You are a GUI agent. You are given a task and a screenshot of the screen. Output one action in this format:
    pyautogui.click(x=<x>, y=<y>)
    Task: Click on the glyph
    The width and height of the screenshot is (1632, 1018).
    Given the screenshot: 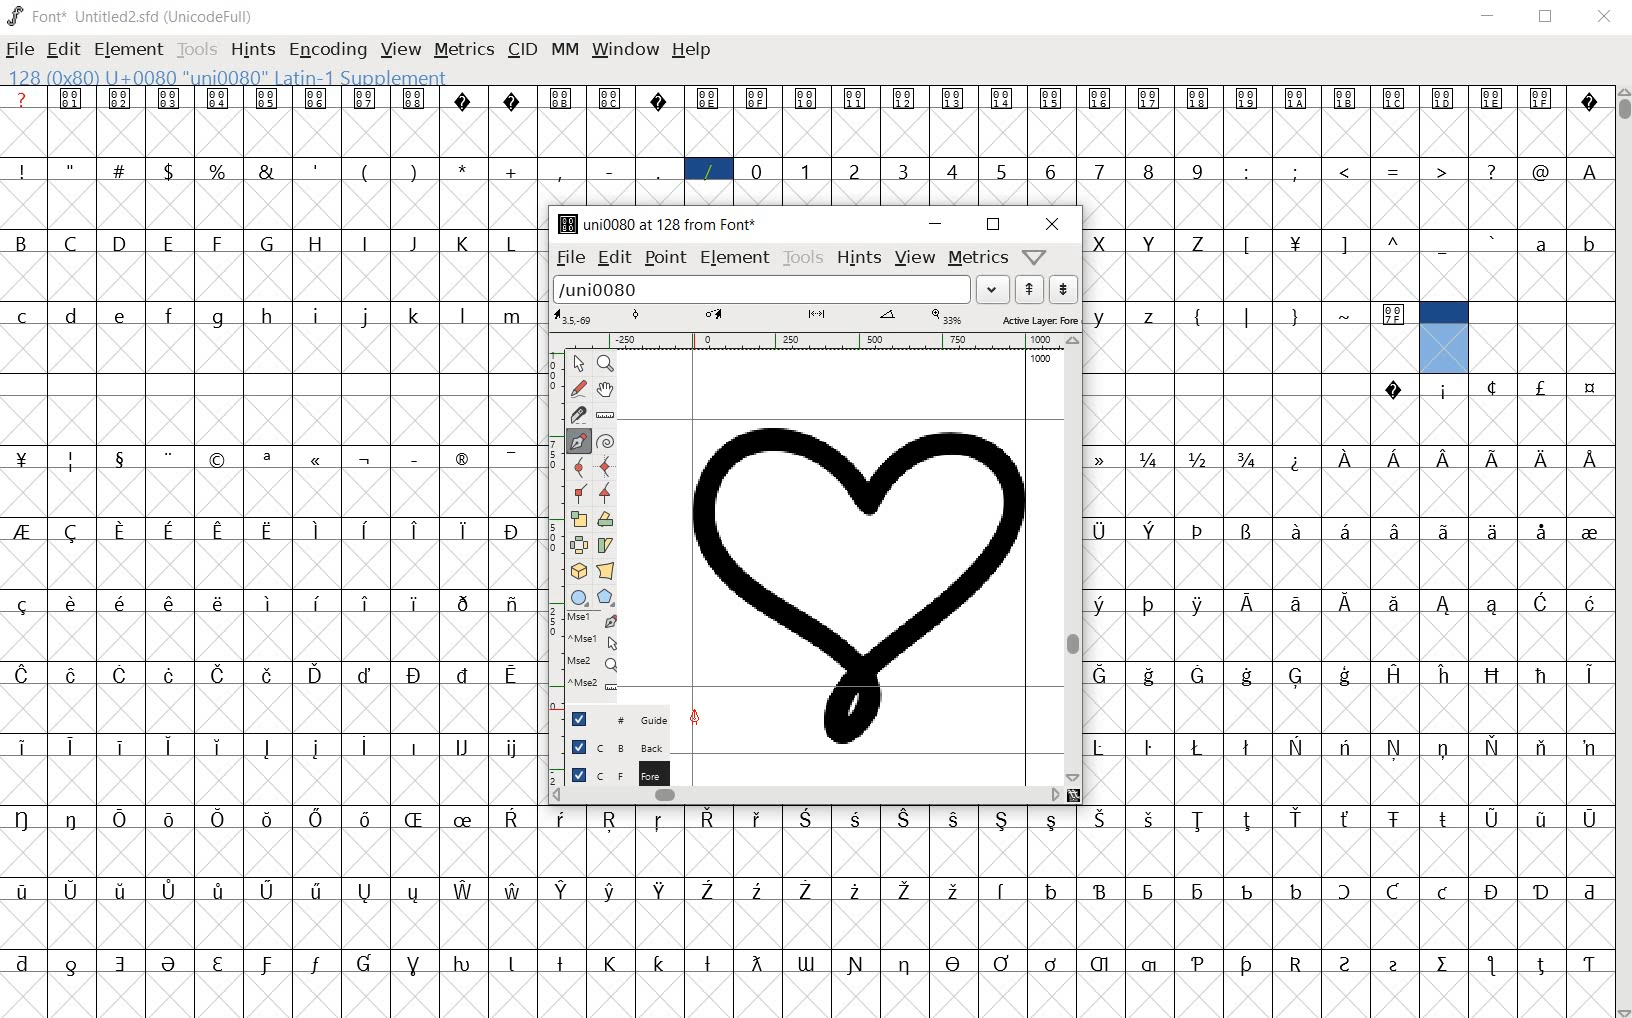 What is the action you would take?
    pyautogui.click(x=1493, y=605)
    